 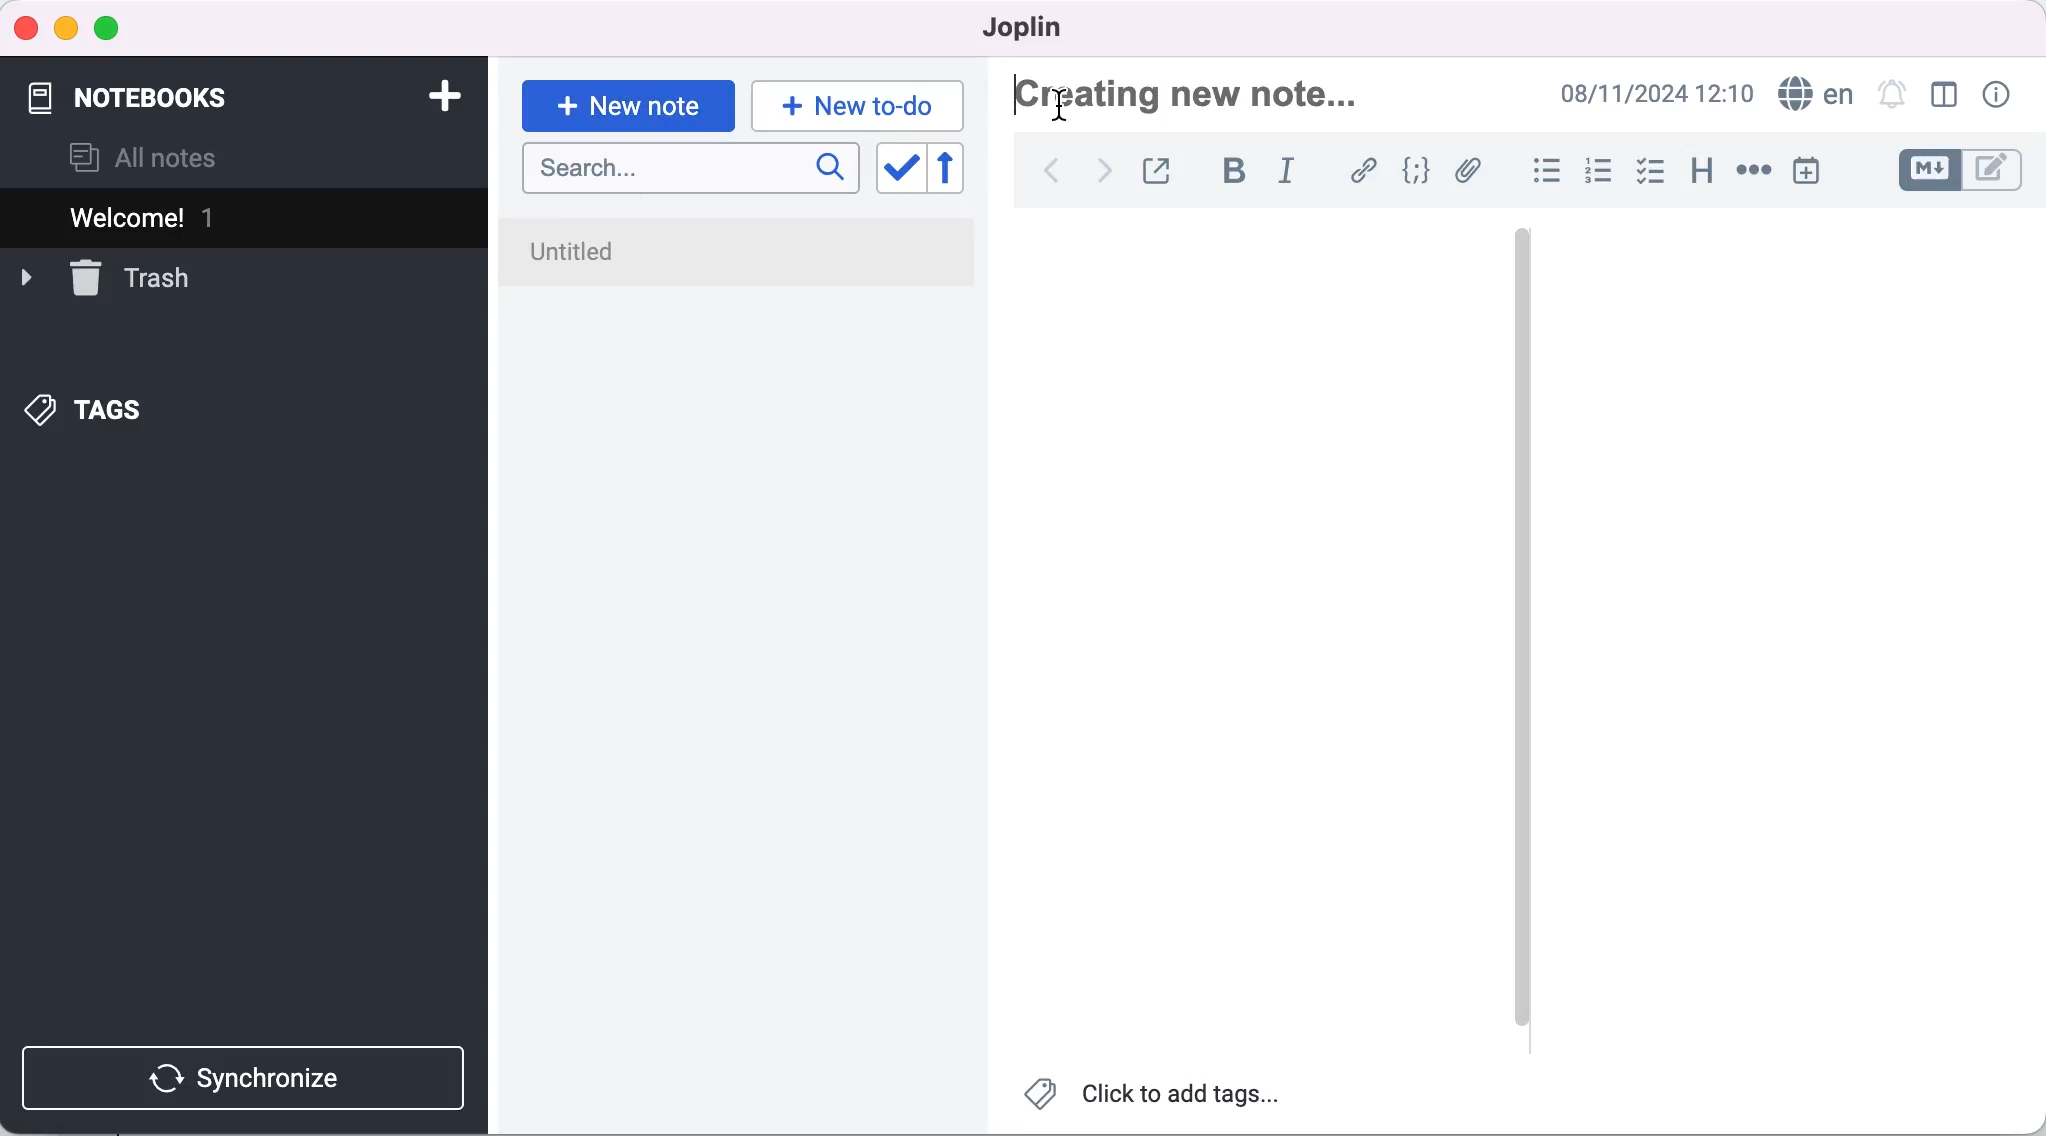 What do you see at coordinates (958, 173) in the screenshot?
I see `reverse sort order` at bounding box center [958, 173].